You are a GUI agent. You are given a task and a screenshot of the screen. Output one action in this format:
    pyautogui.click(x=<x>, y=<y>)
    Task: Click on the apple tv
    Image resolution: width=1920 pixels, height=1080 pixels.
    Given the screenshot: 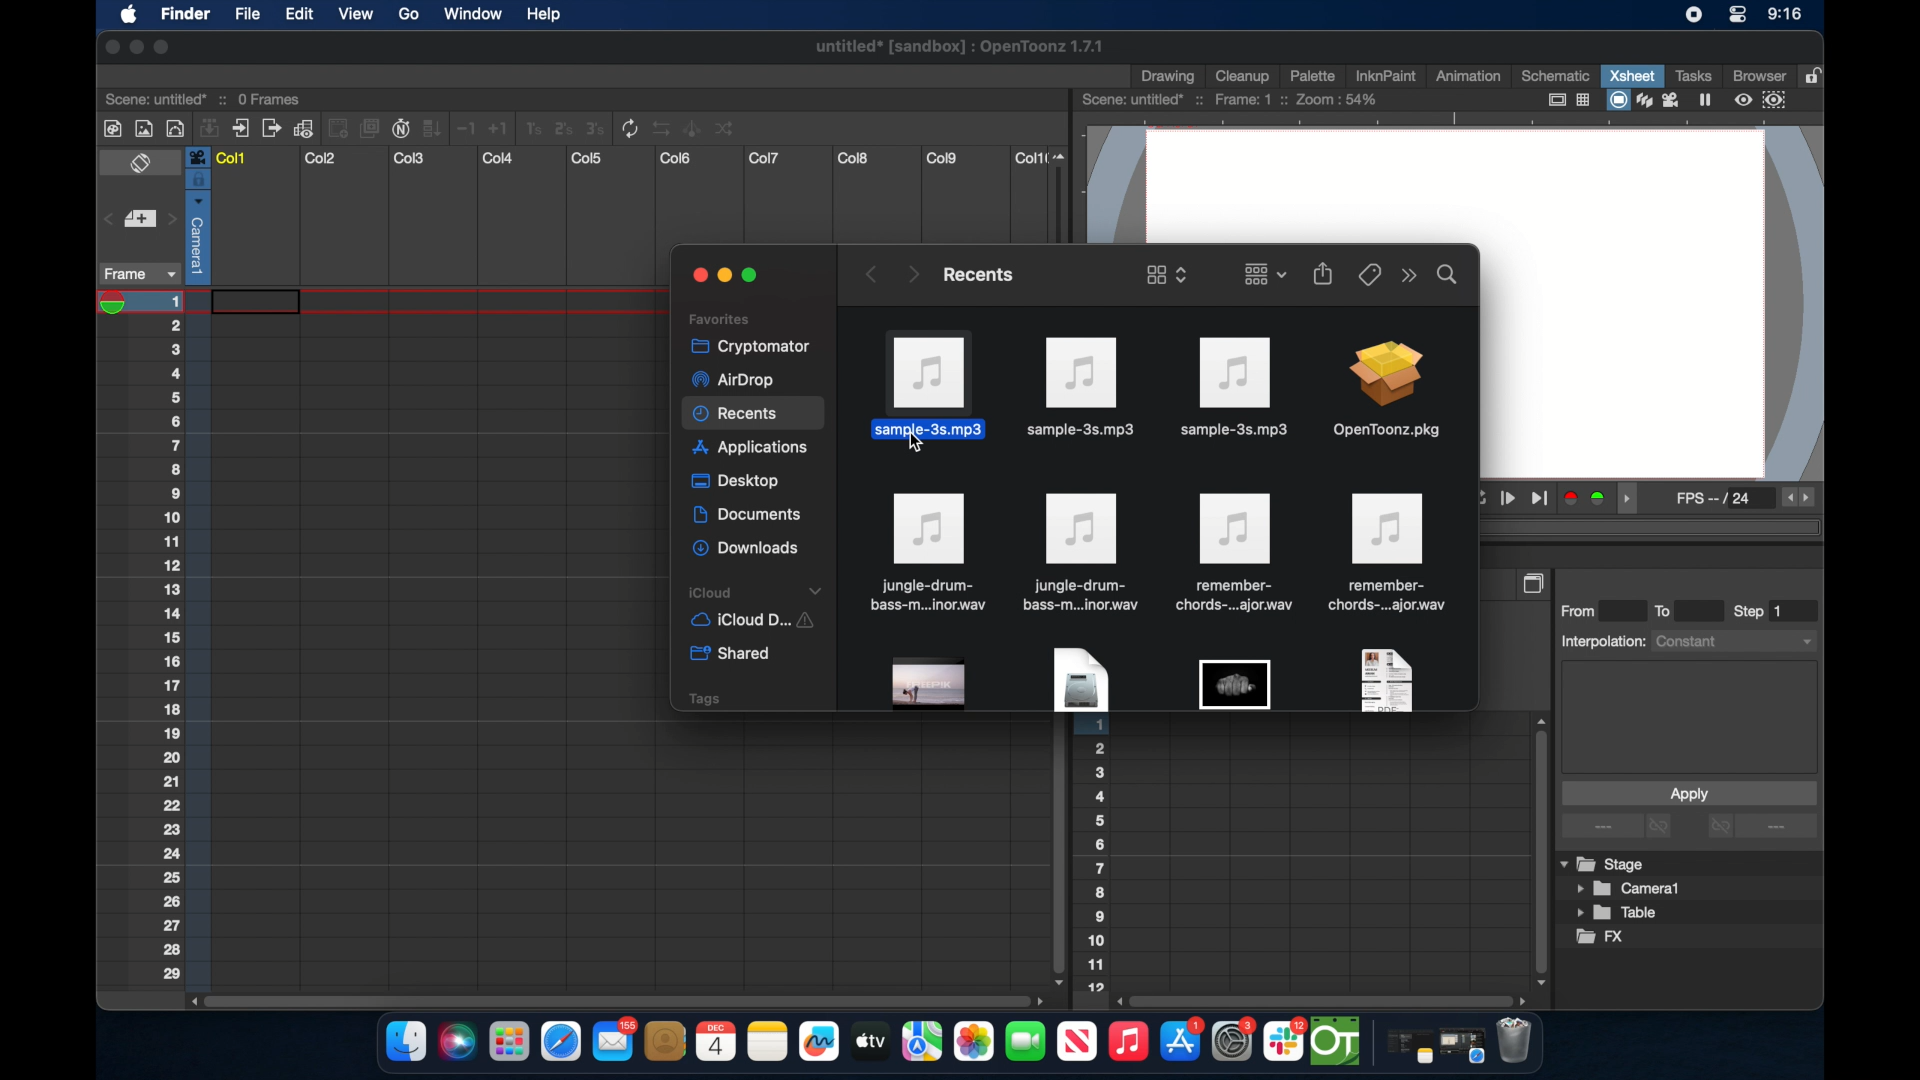 What is the action you would take?
    pyautogui.click(x=1076, y=1042)
    